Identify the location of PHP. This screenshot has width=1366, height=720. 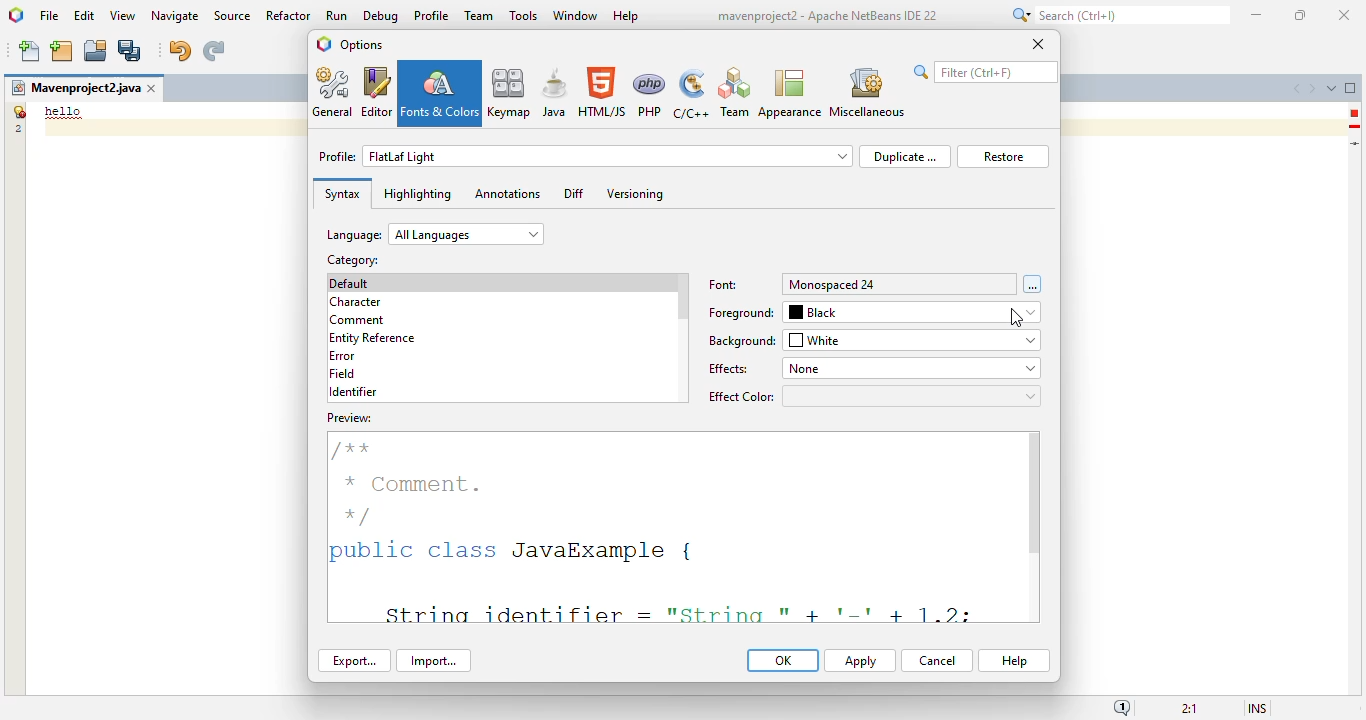
(650, 94).